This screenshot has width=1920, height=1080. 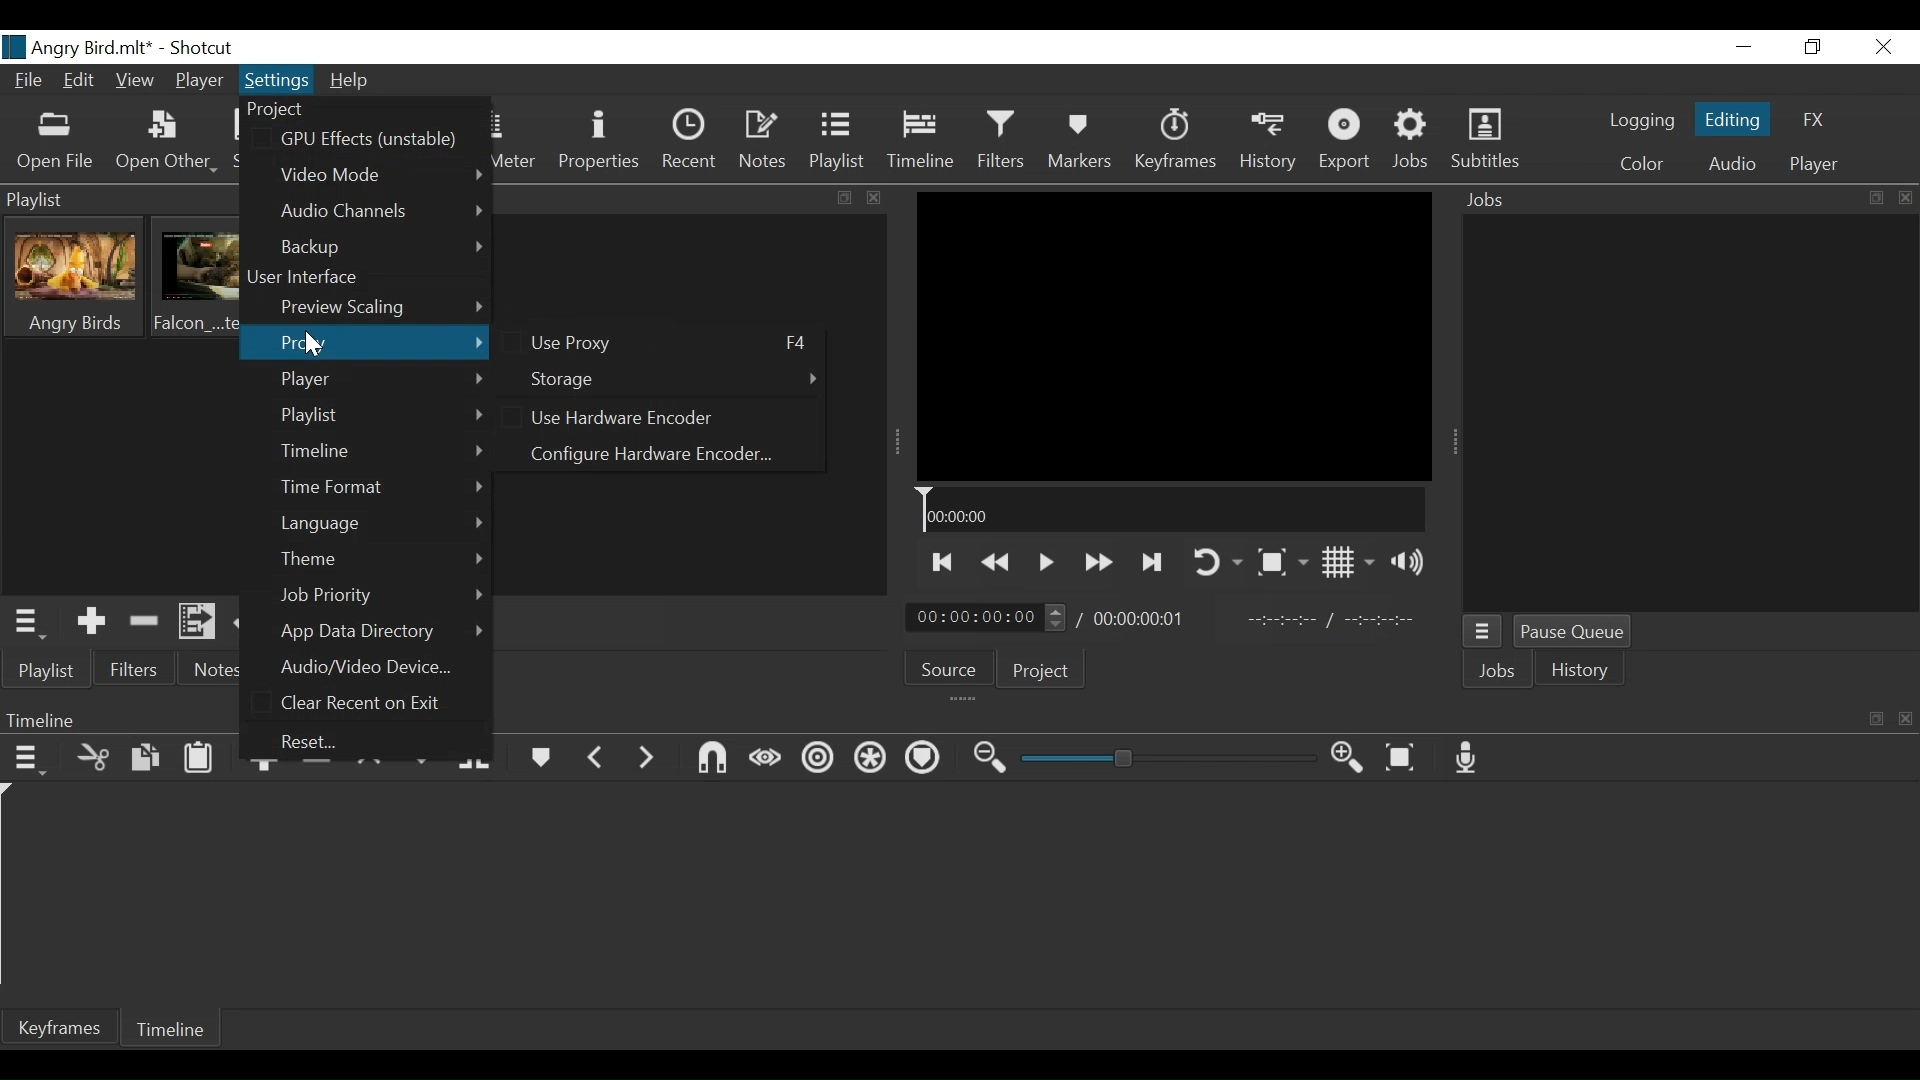 What do you see at coordinates (1279, 562) in the screenshot?
I see `Toggle Zoom` at bounding box center [1279, 562].